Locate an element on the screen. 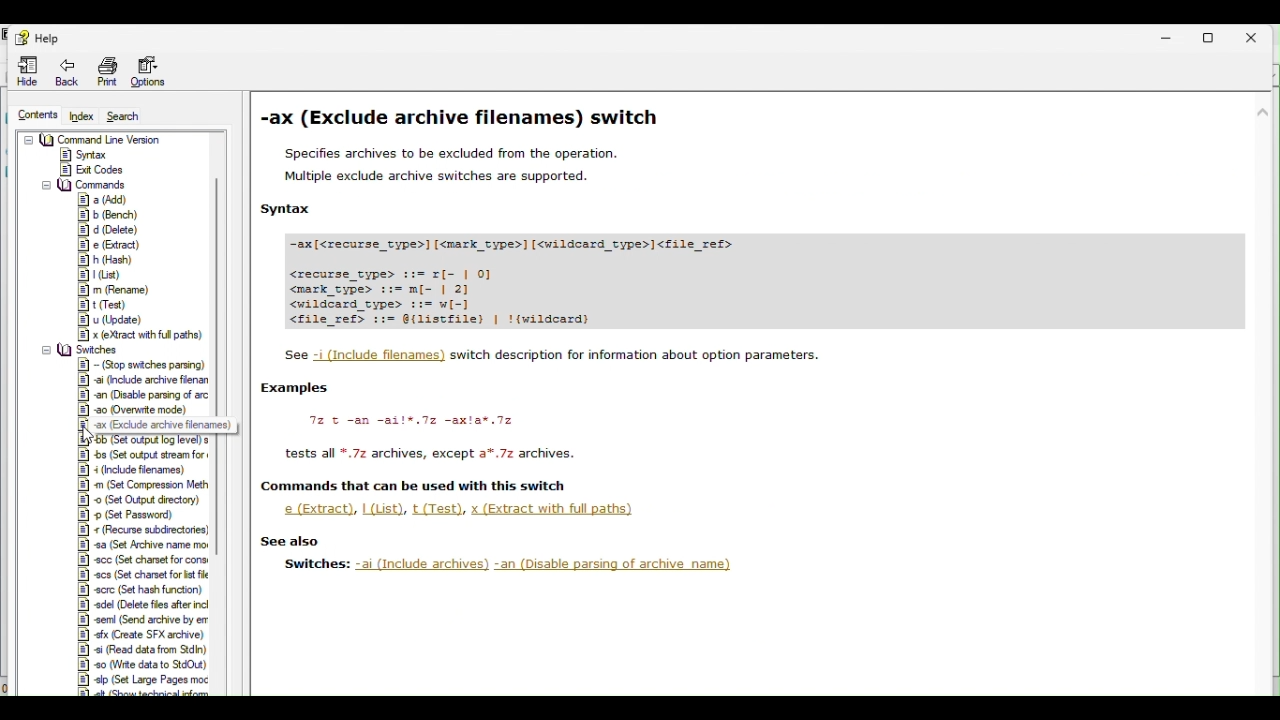 The width and height of the screenshot is (1280, 720). | e (Bdract) is located at coordinates (113, 246).